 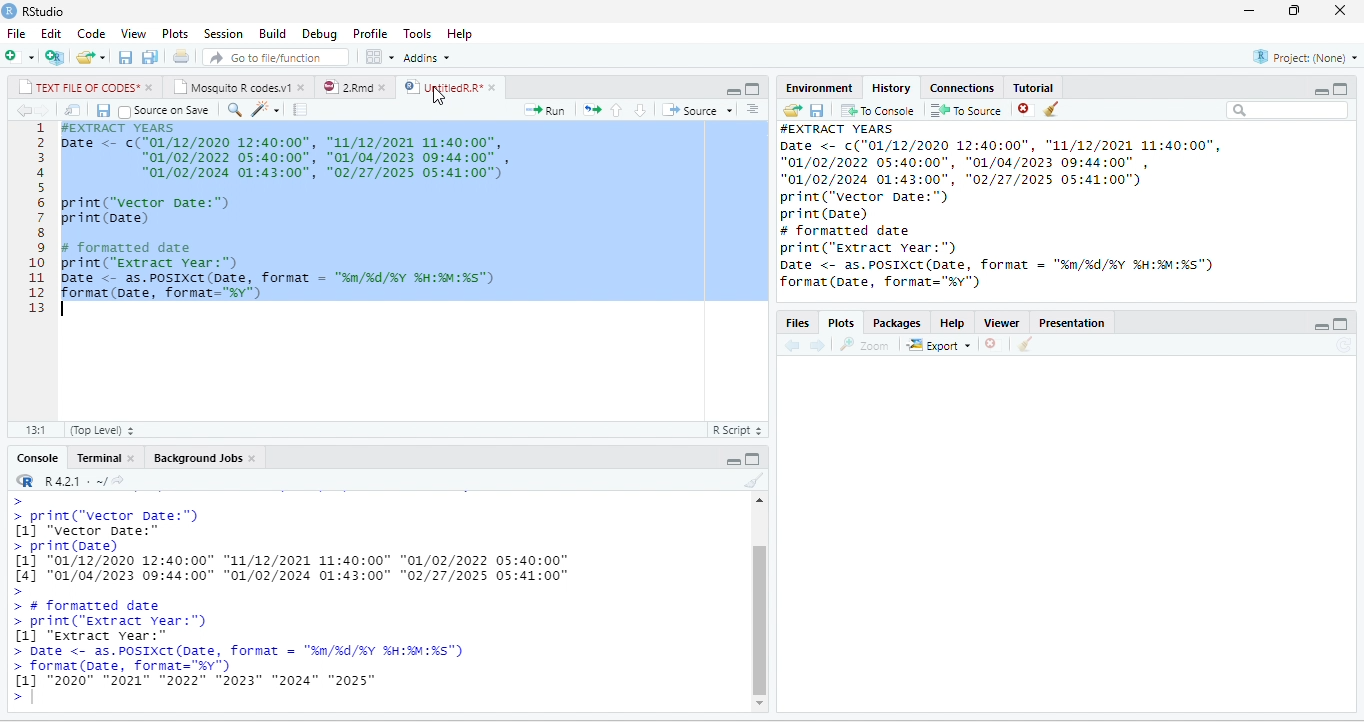 What do you see at coordinates (752, 109) in the screenshot?
I see `options` at bounding box center [752, 109].